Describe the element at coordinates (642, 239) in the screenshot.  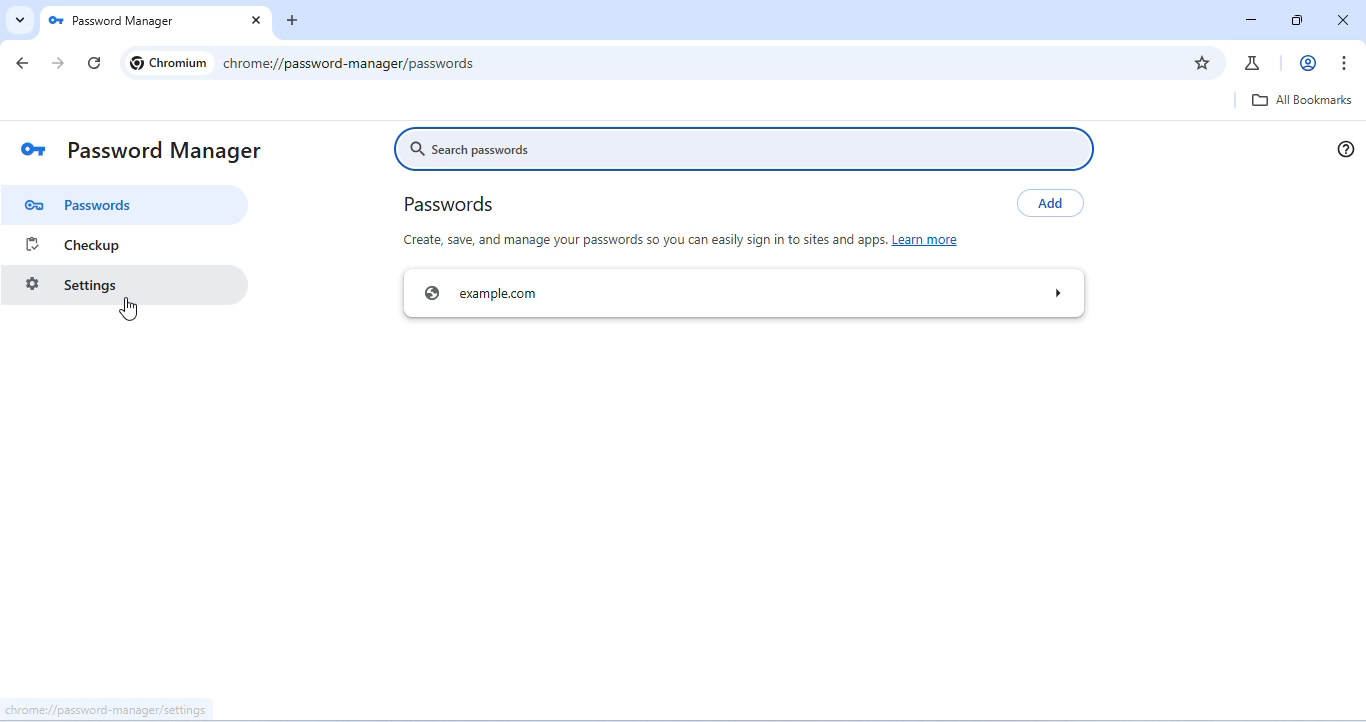
I see `Create, save, and manage your passwords so you can easily sign in to sites and apps.` at that location.